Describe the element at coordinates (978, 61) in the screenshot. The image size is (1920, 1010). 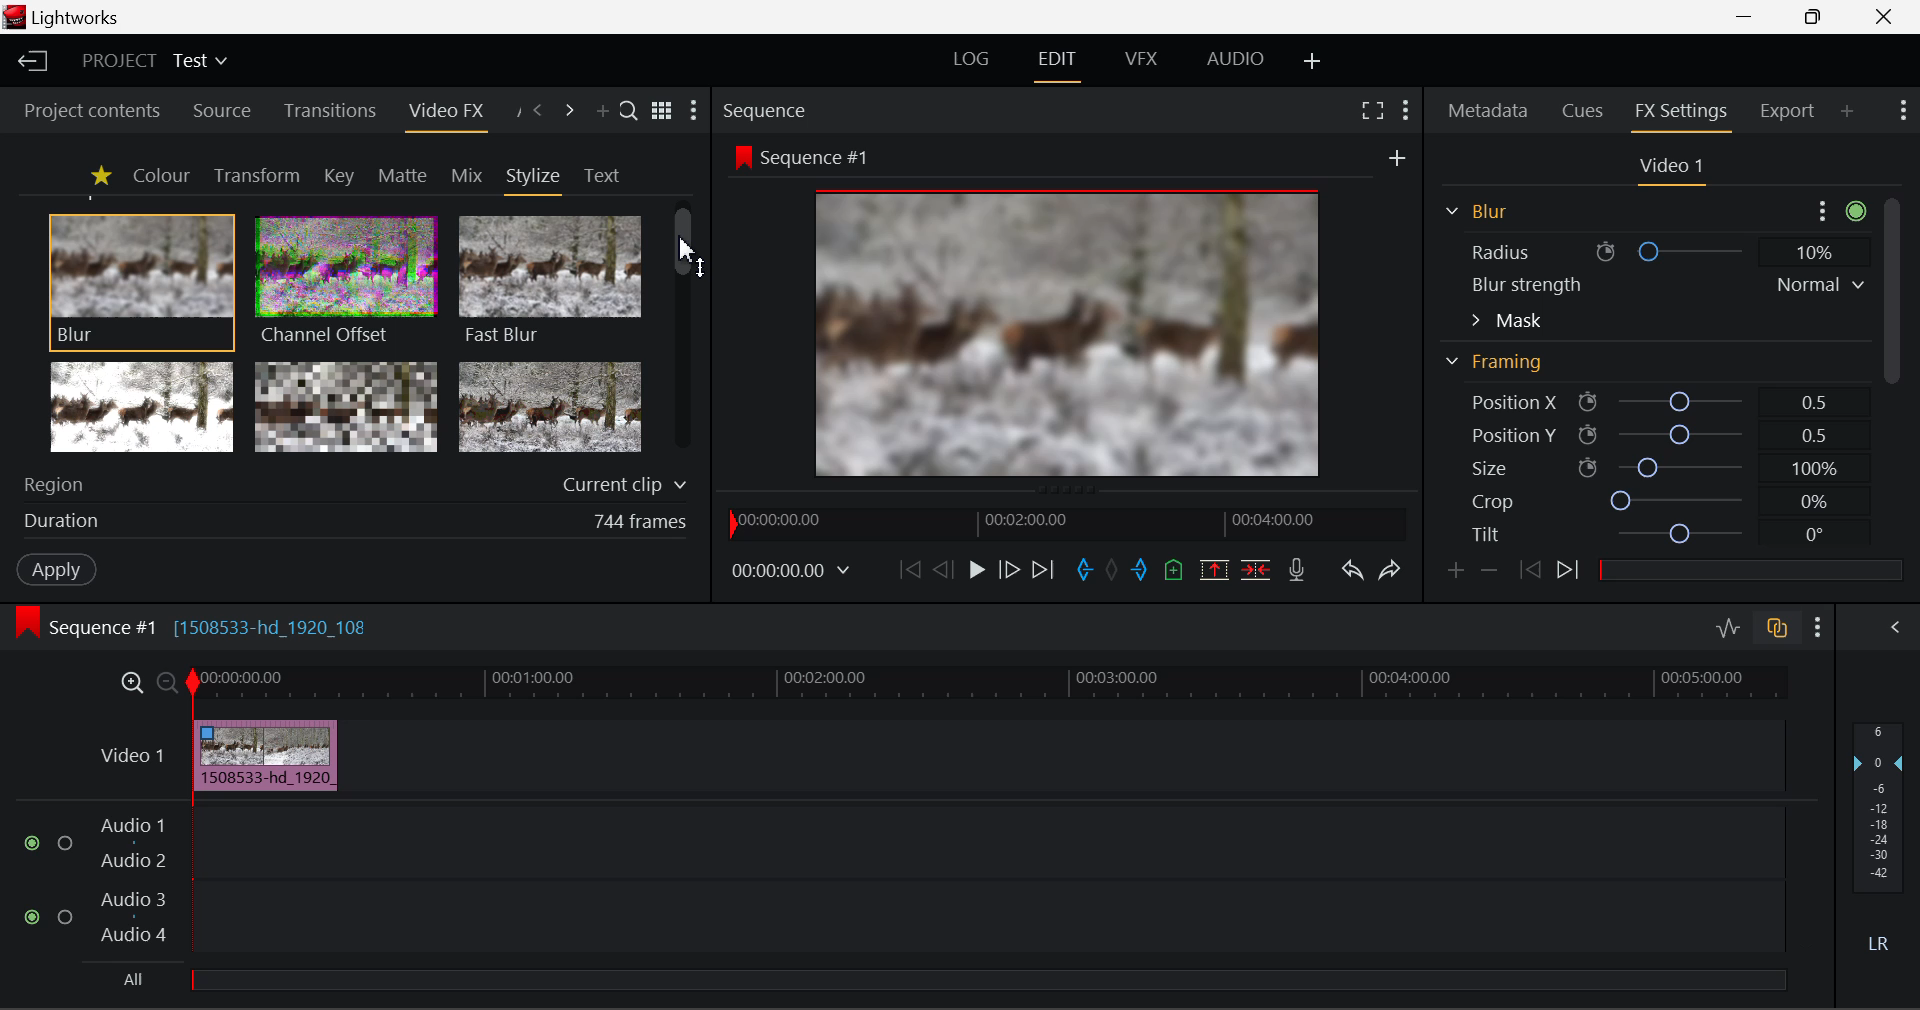
I see `LOG Layout` at that location.